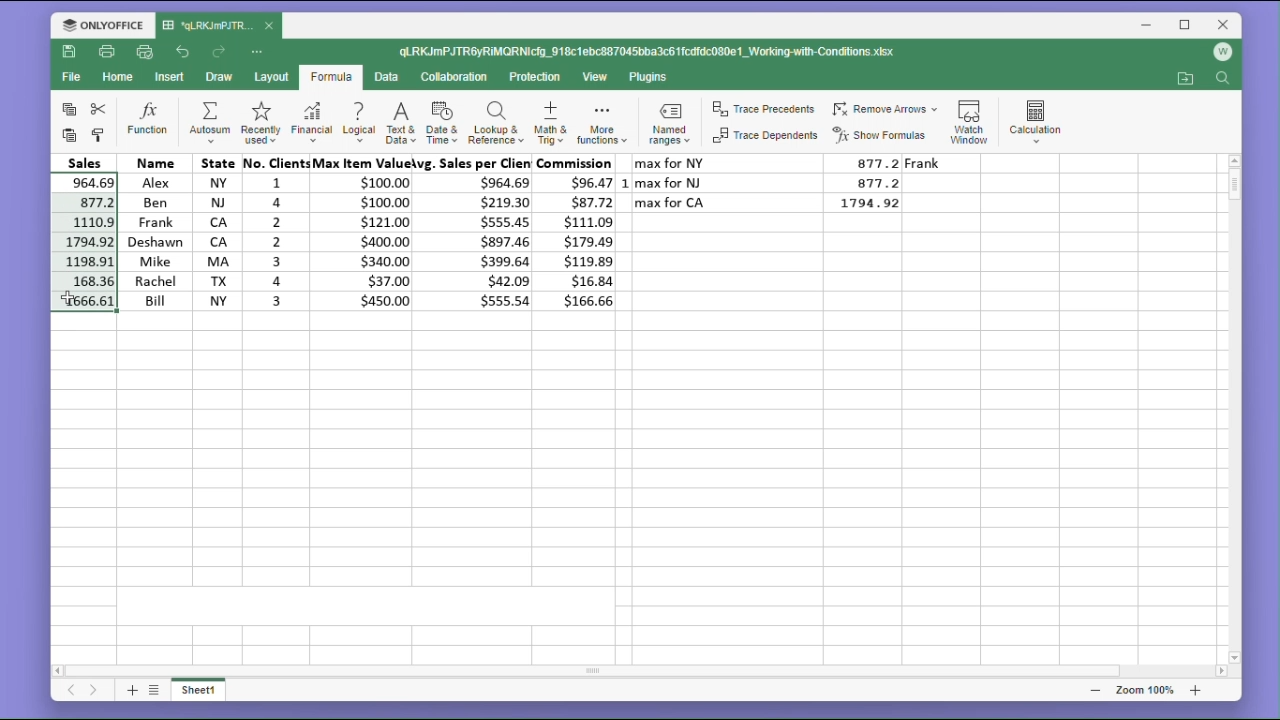 This screenshot has height=720, width=1280. Describe the element at coordinates (597, 78) in the screenshot. I see `view` at that location.